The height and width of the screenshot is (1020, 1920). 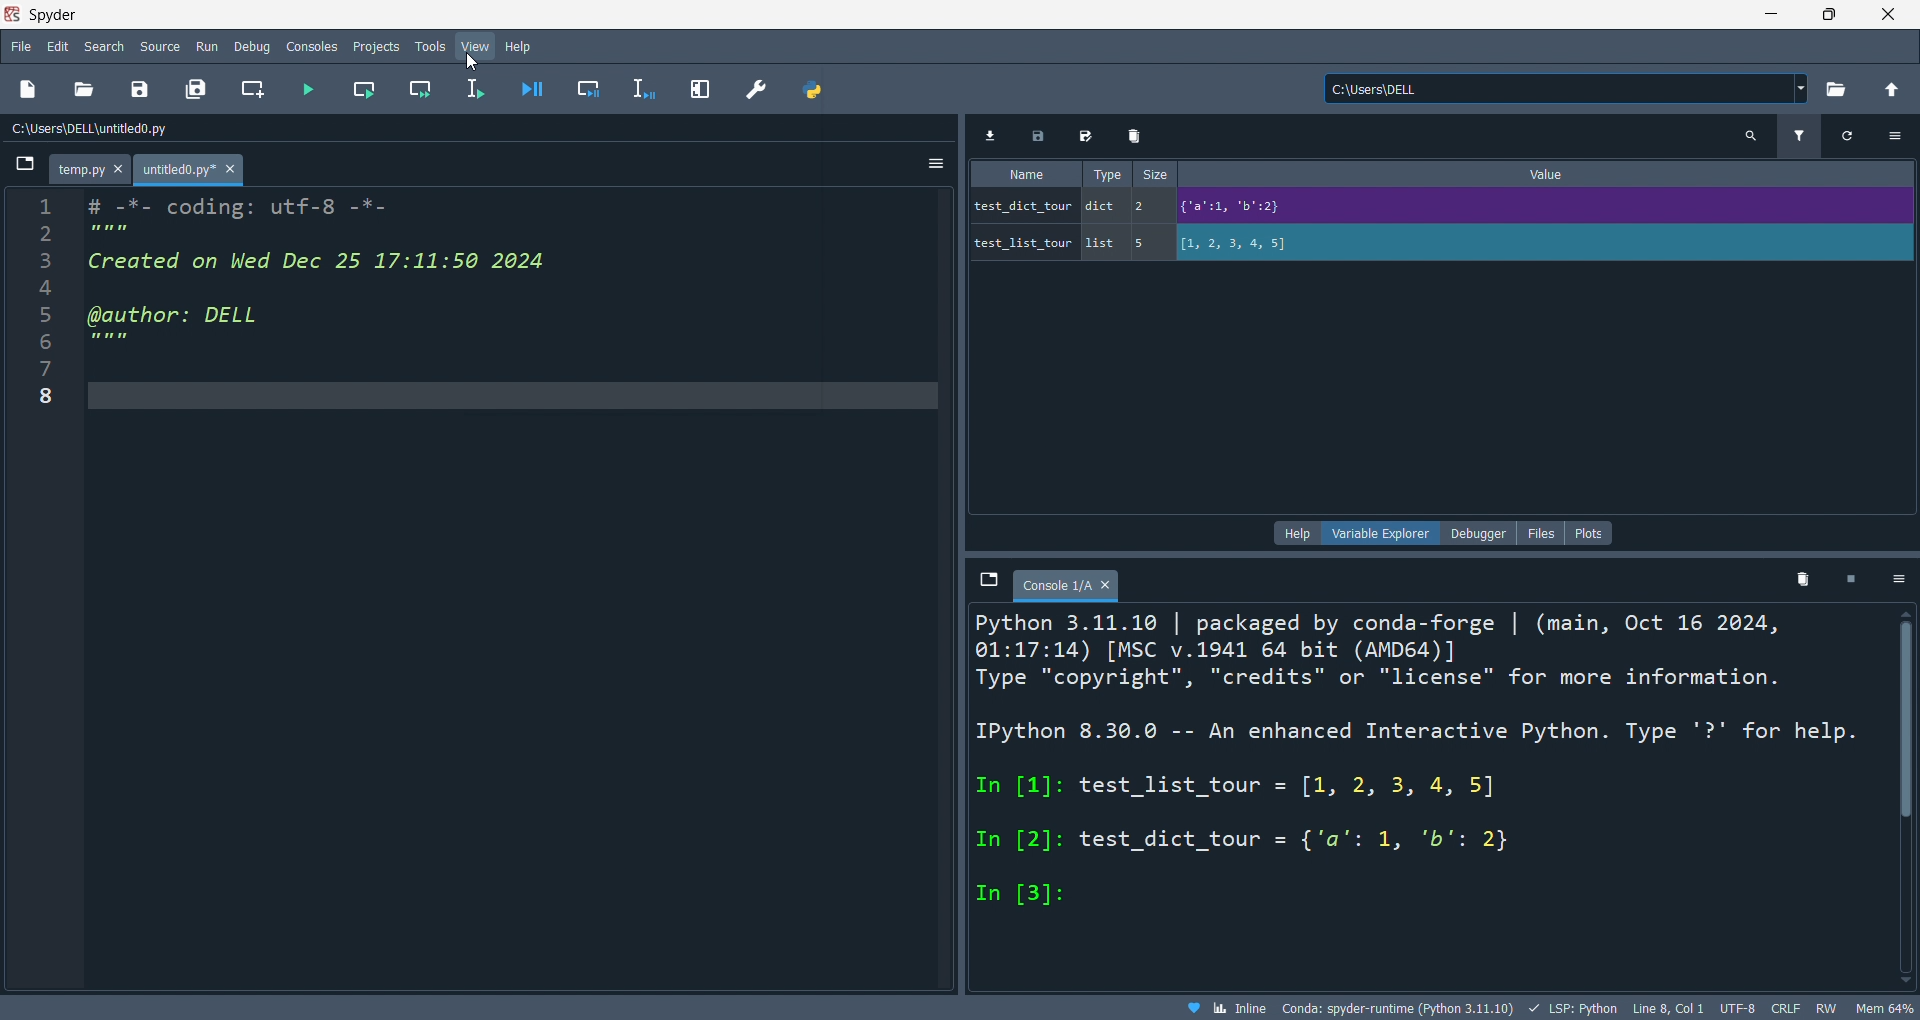 What do you see at coordinates (1386, 532) in the screenshot?
I see `variable explorer` at bounding box center [1386, 532].